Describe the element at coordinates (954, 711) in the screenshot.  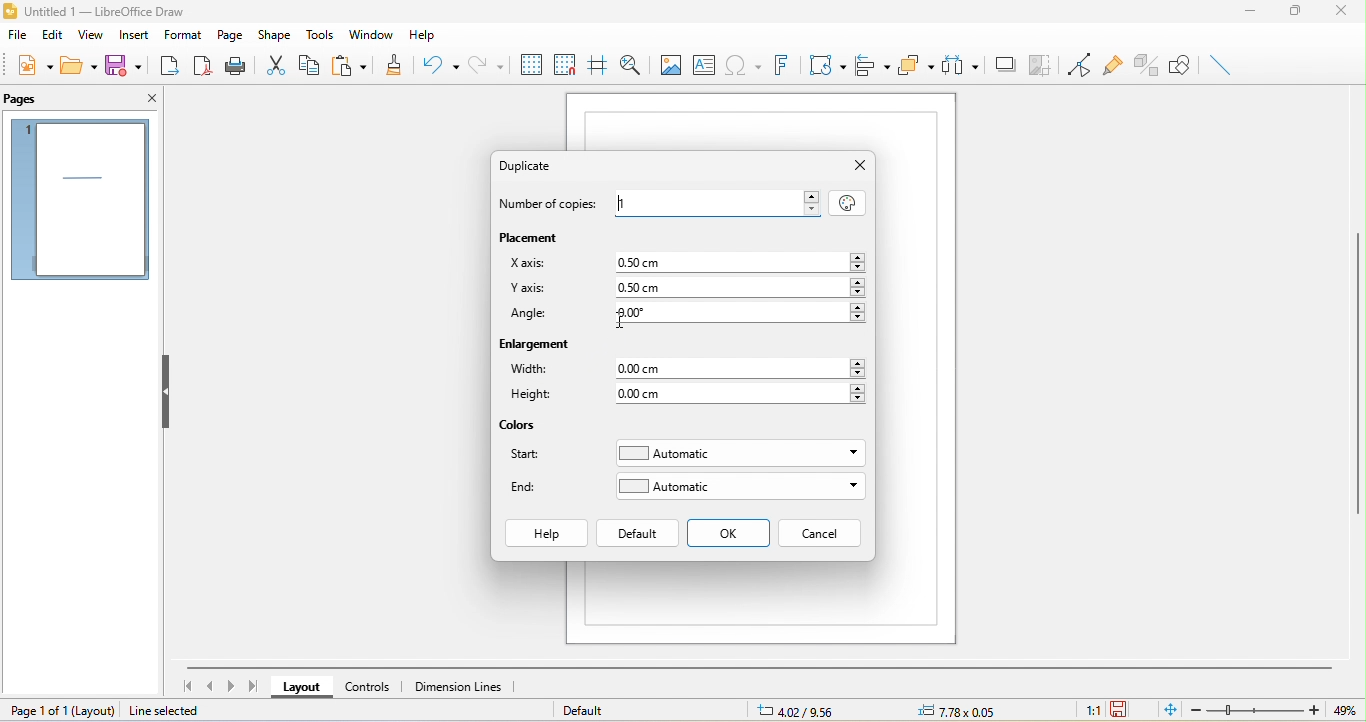
I see `0.00x0.00` at that location.